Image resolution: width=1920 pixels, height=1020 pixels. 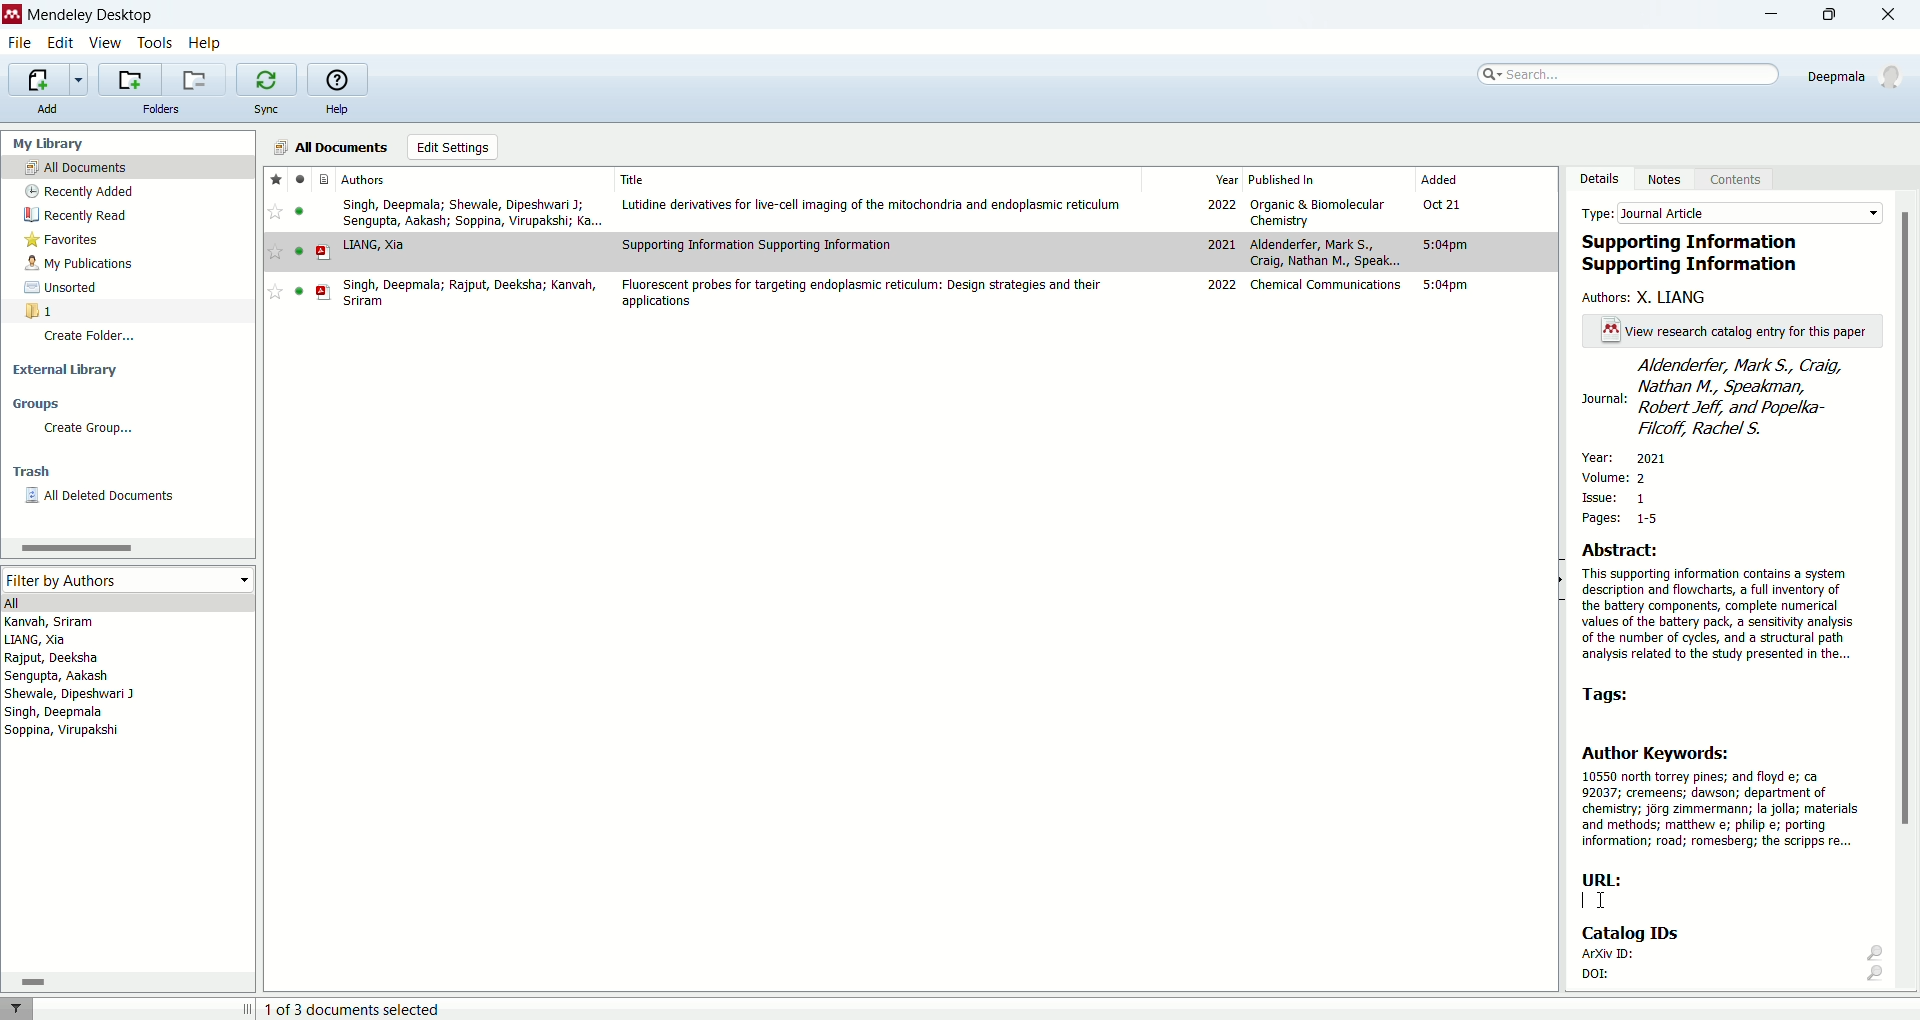 I want to click on favorites, so click(x=69, y=240).